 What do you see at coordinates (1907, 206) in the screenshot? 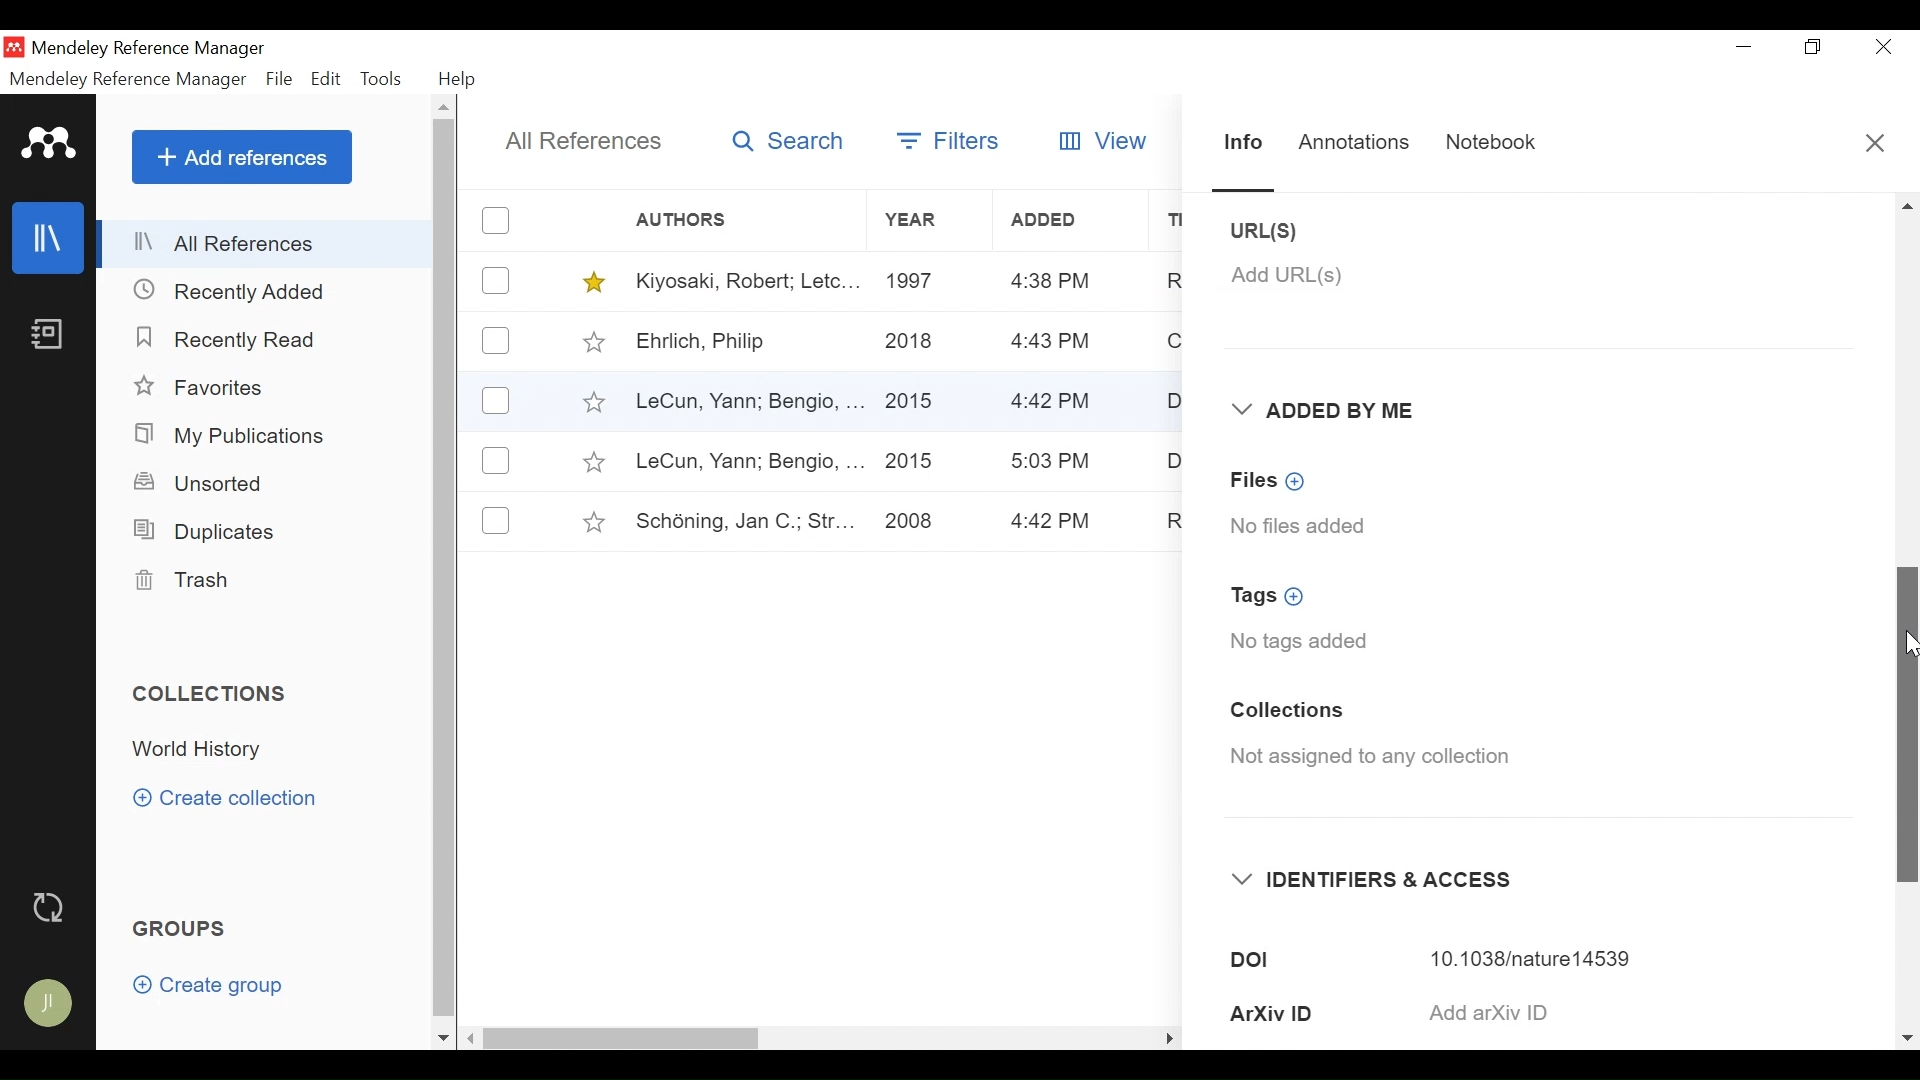
I see `Up` at bounding box center [1907, 206].